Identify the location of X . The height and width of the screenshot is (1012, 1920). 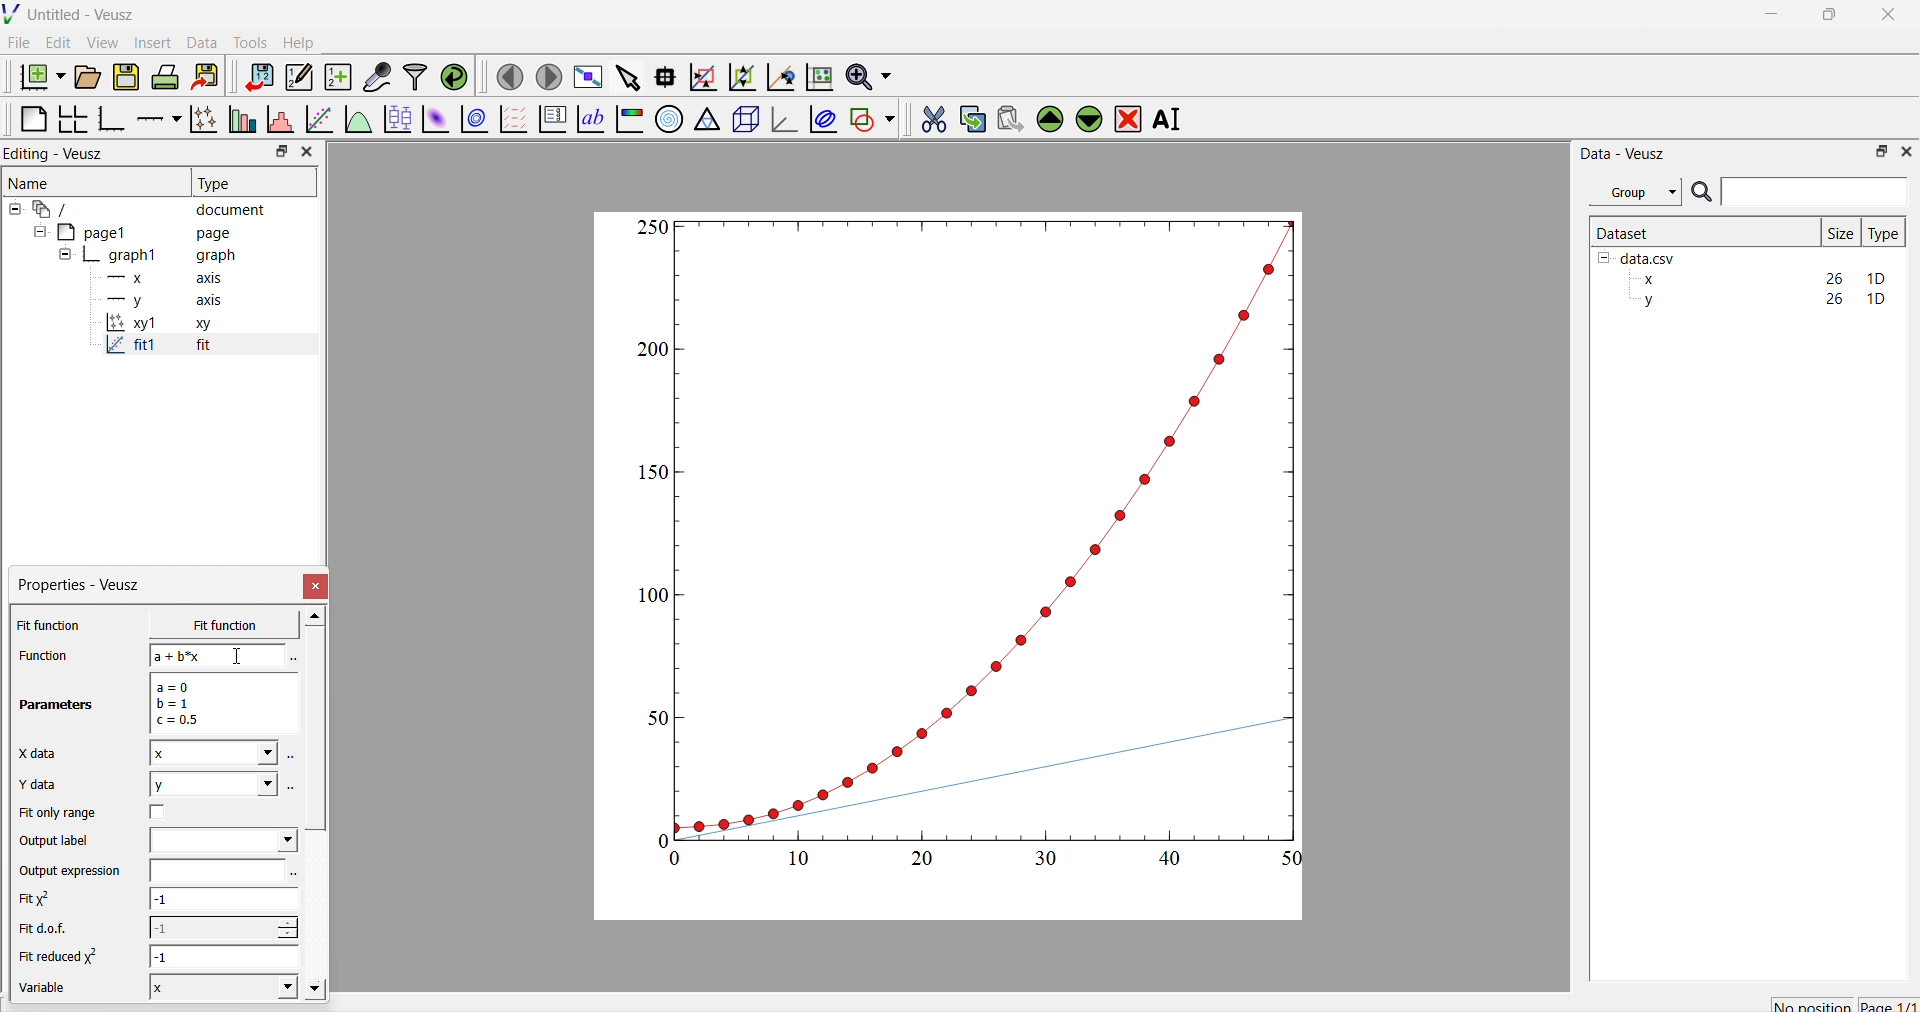
(220, 986).